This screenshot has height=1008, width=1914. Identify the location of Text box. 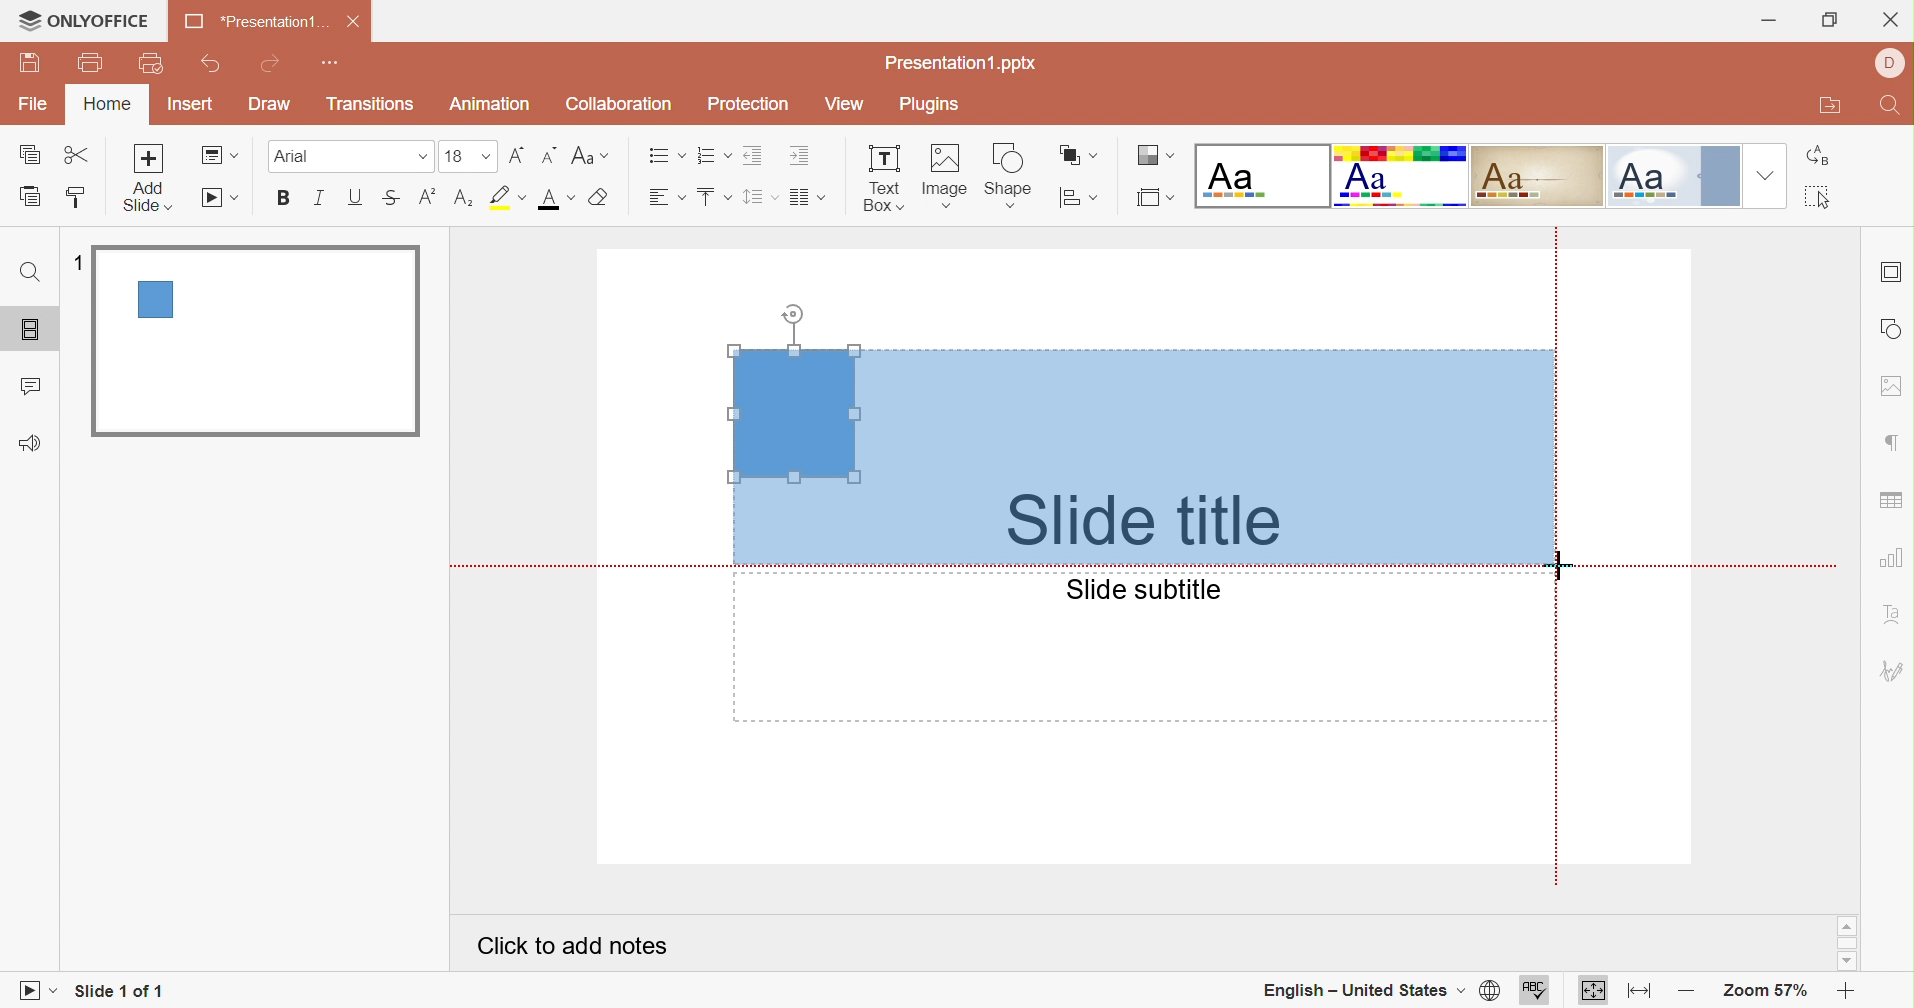
(883, 179).